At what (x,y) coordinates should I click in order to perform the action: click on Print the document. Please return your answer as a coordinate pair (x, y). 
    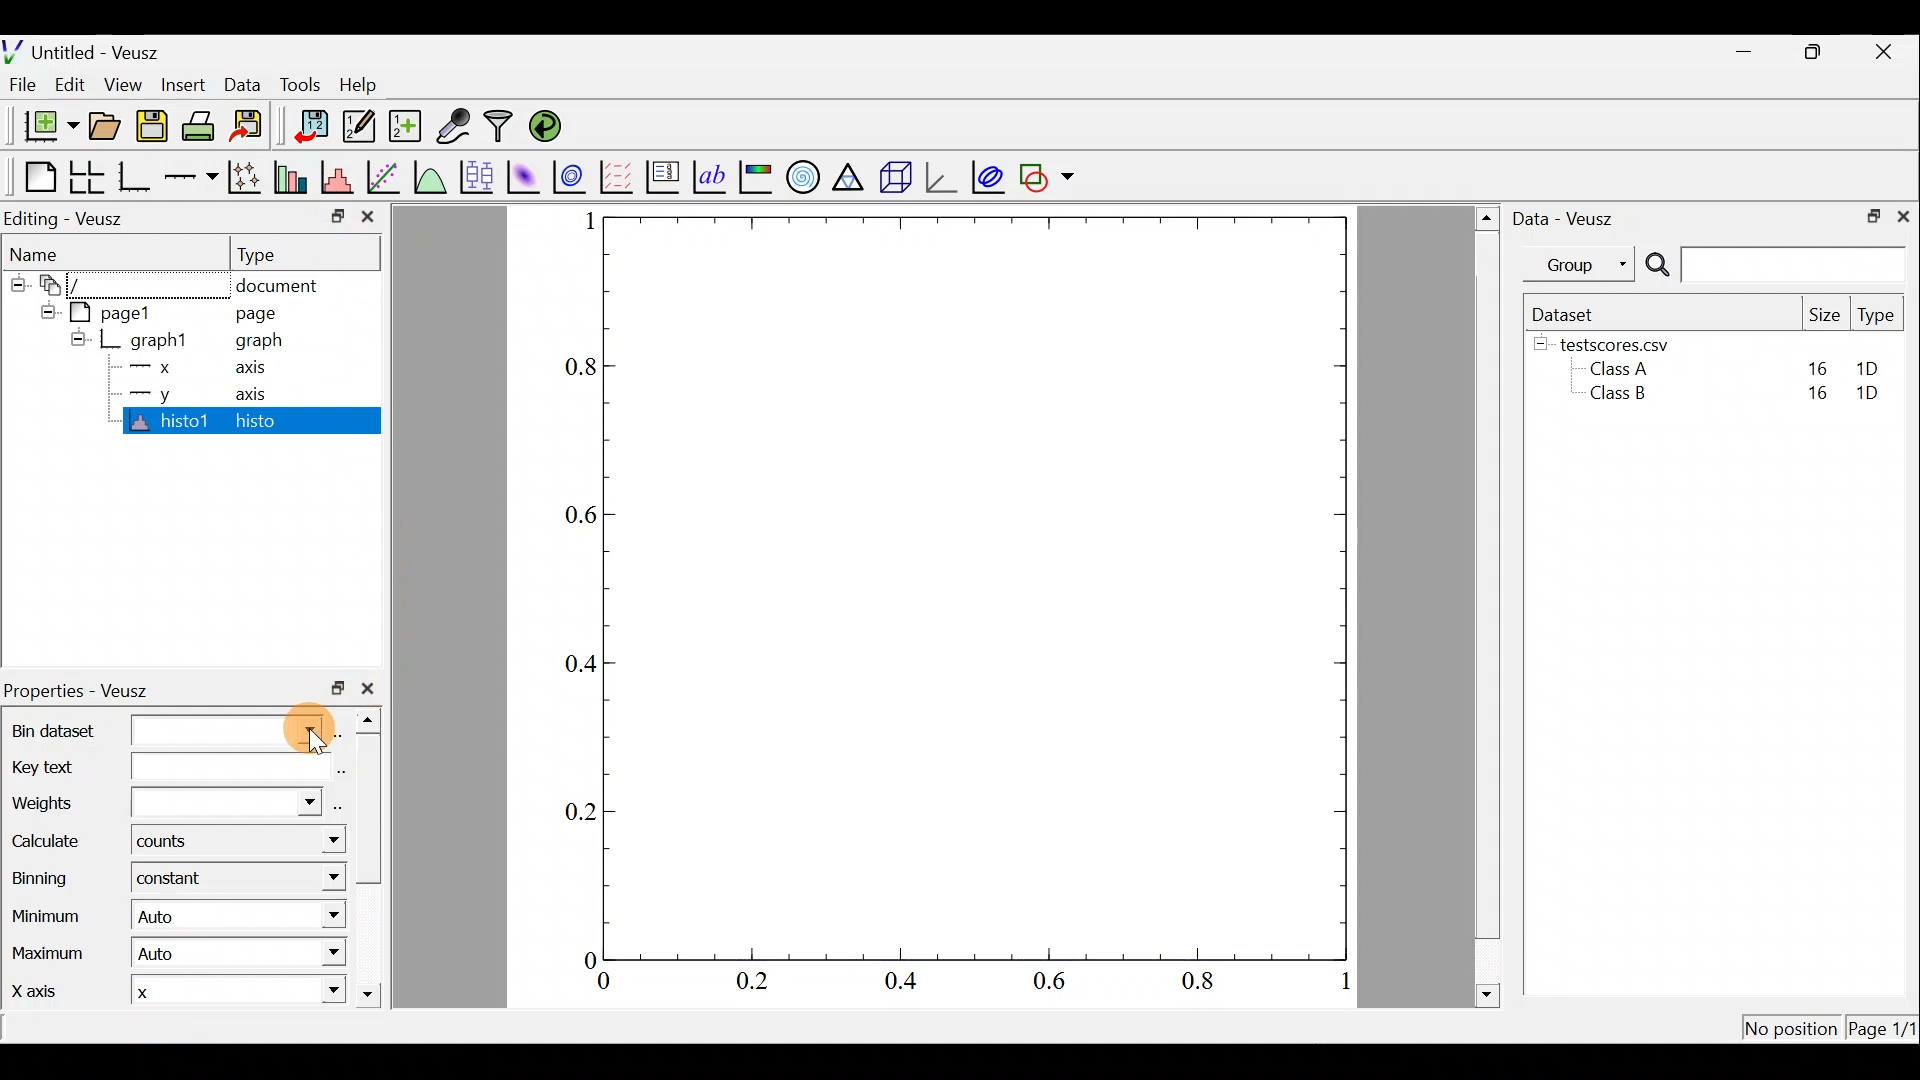
    Looking at the image, I should click on (199, 125).